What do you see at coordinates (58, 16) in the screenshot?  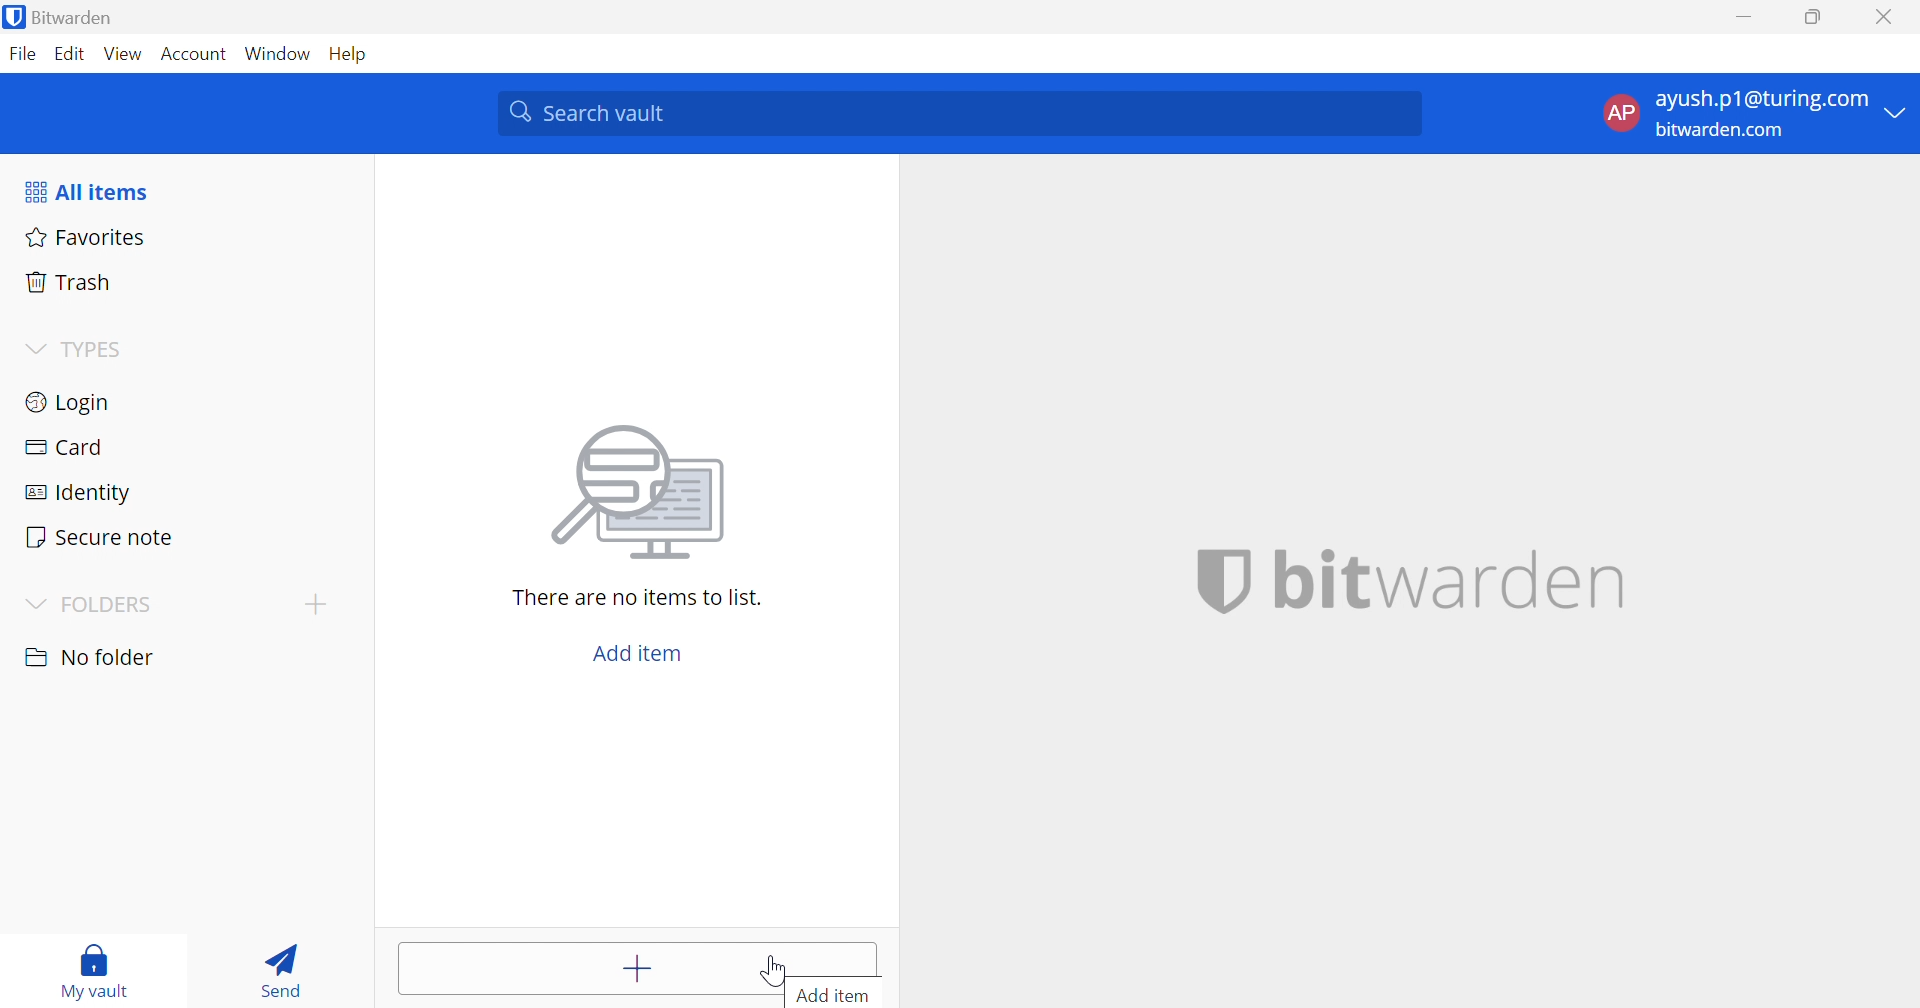 I see `Bitwarden` at bounding box center [58, 16].